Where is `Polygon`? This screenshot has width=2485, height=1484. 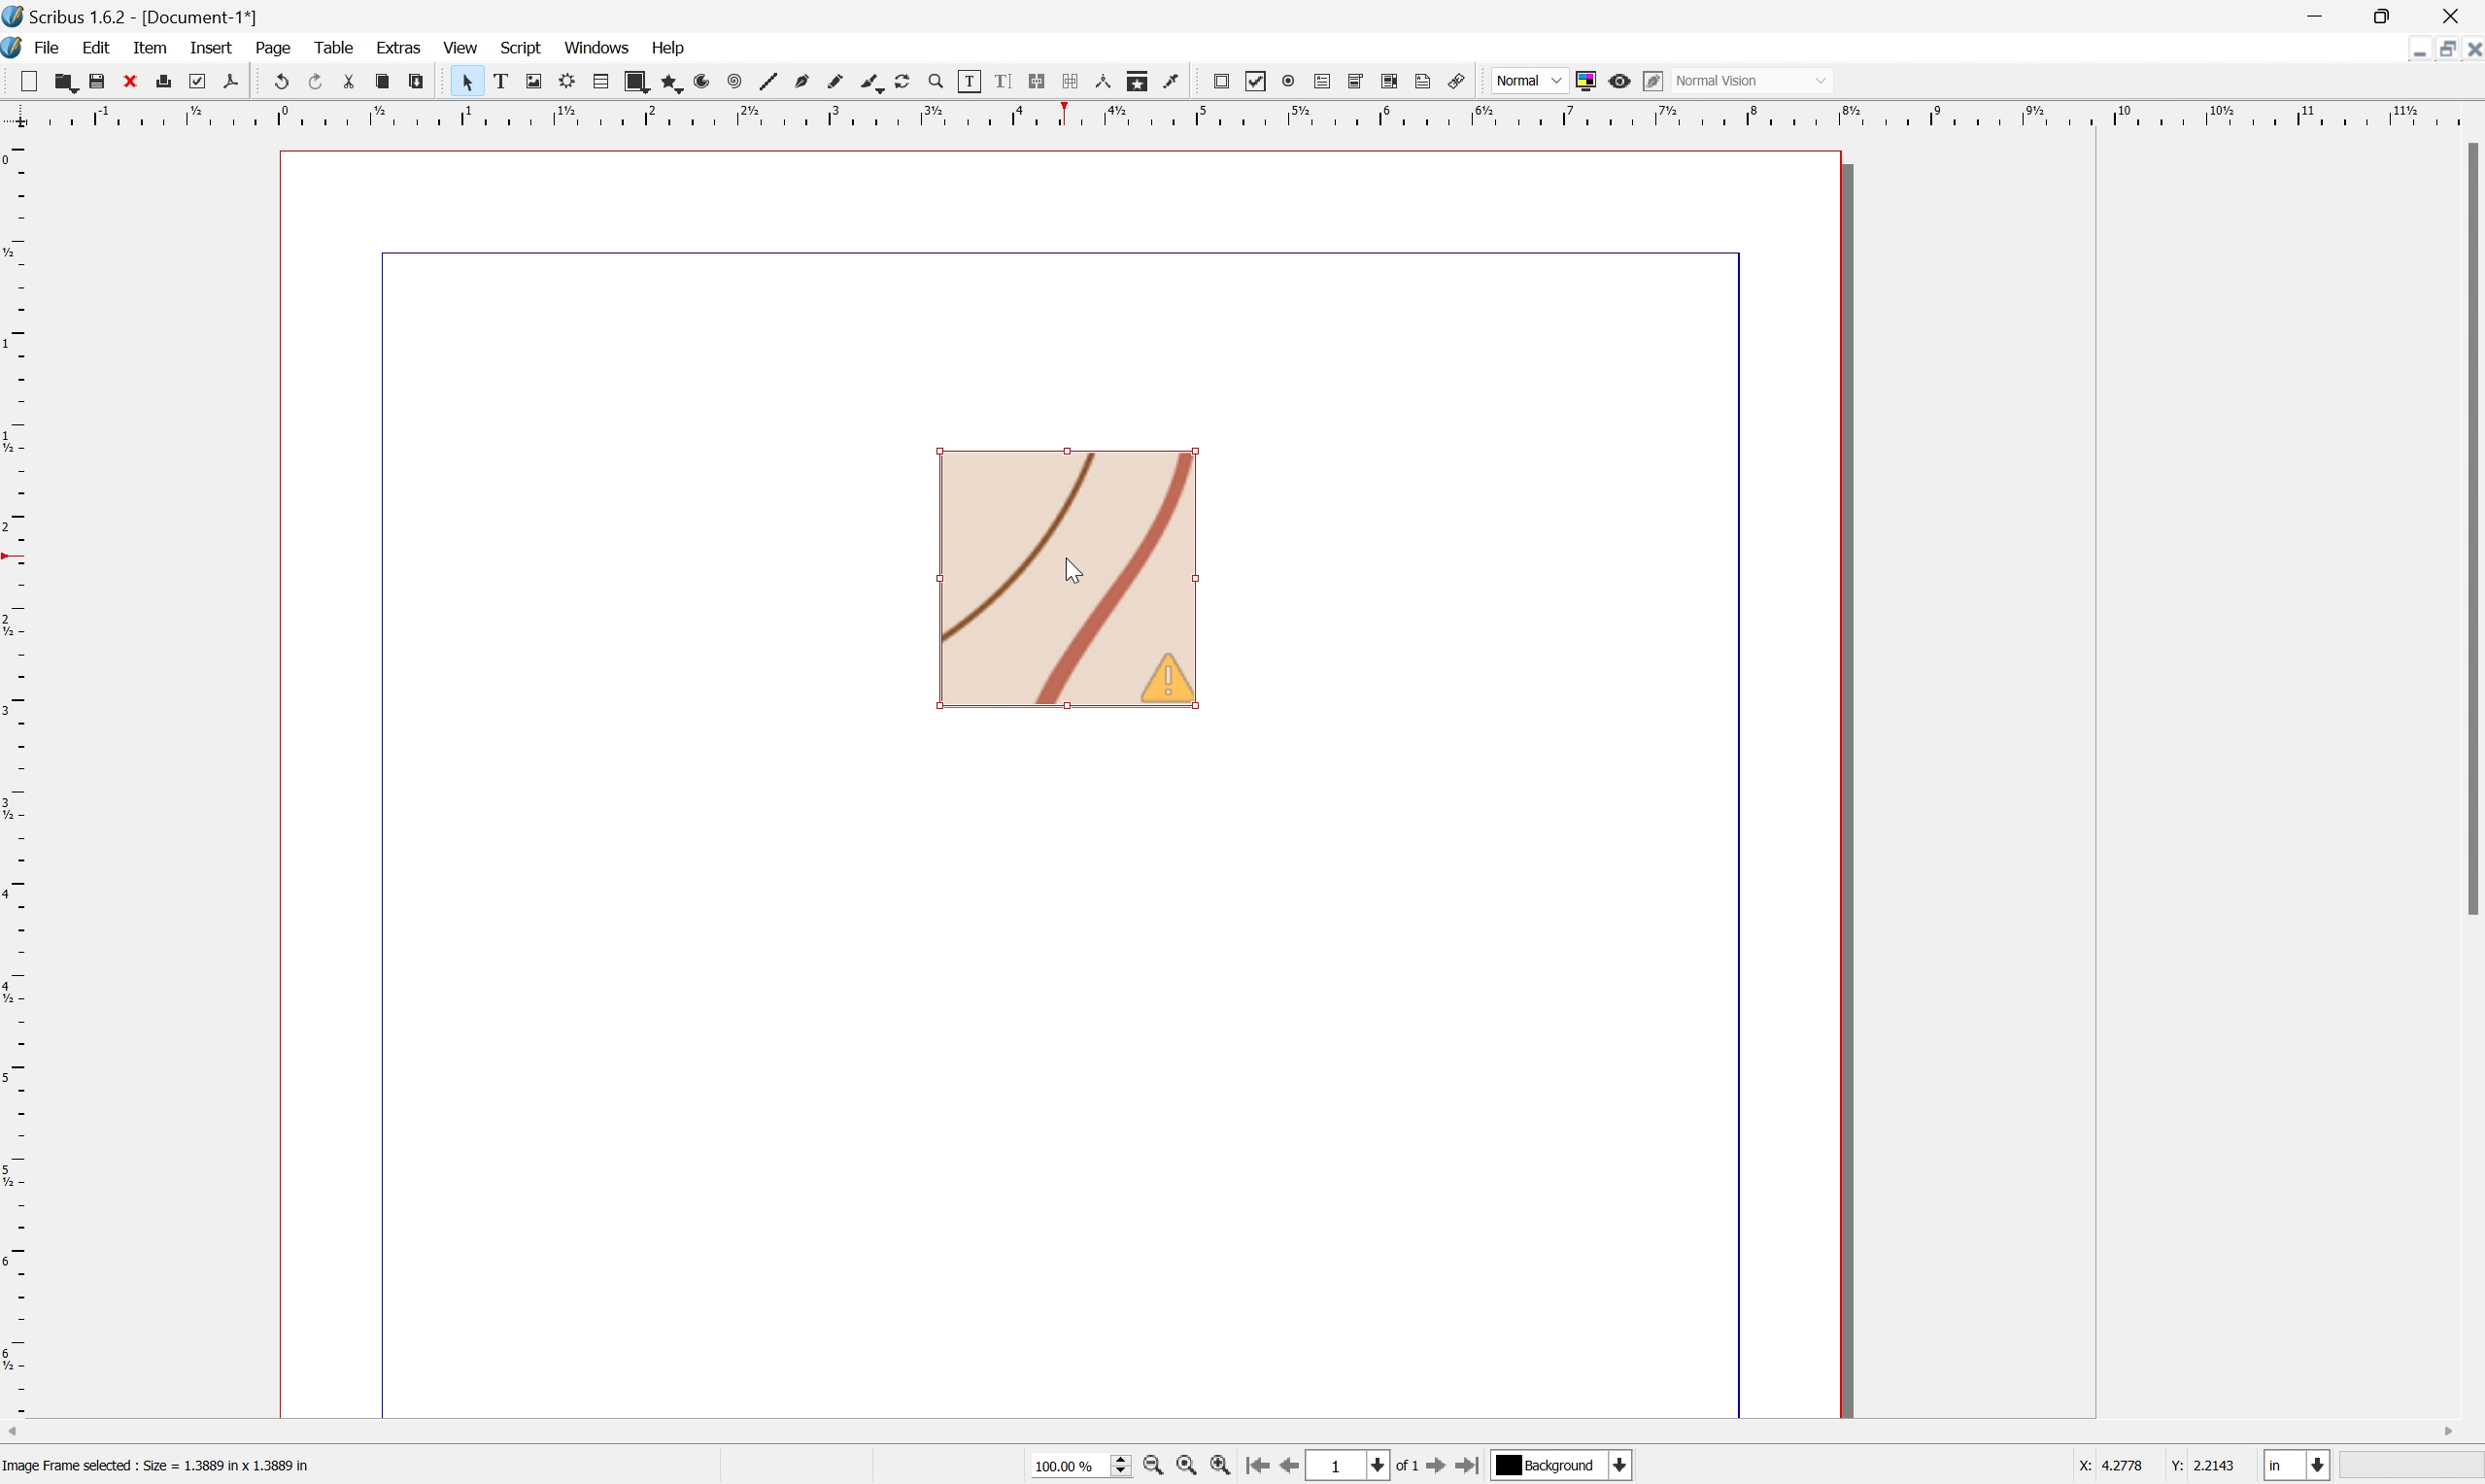 Polygon is located at coordinates (673, 80).